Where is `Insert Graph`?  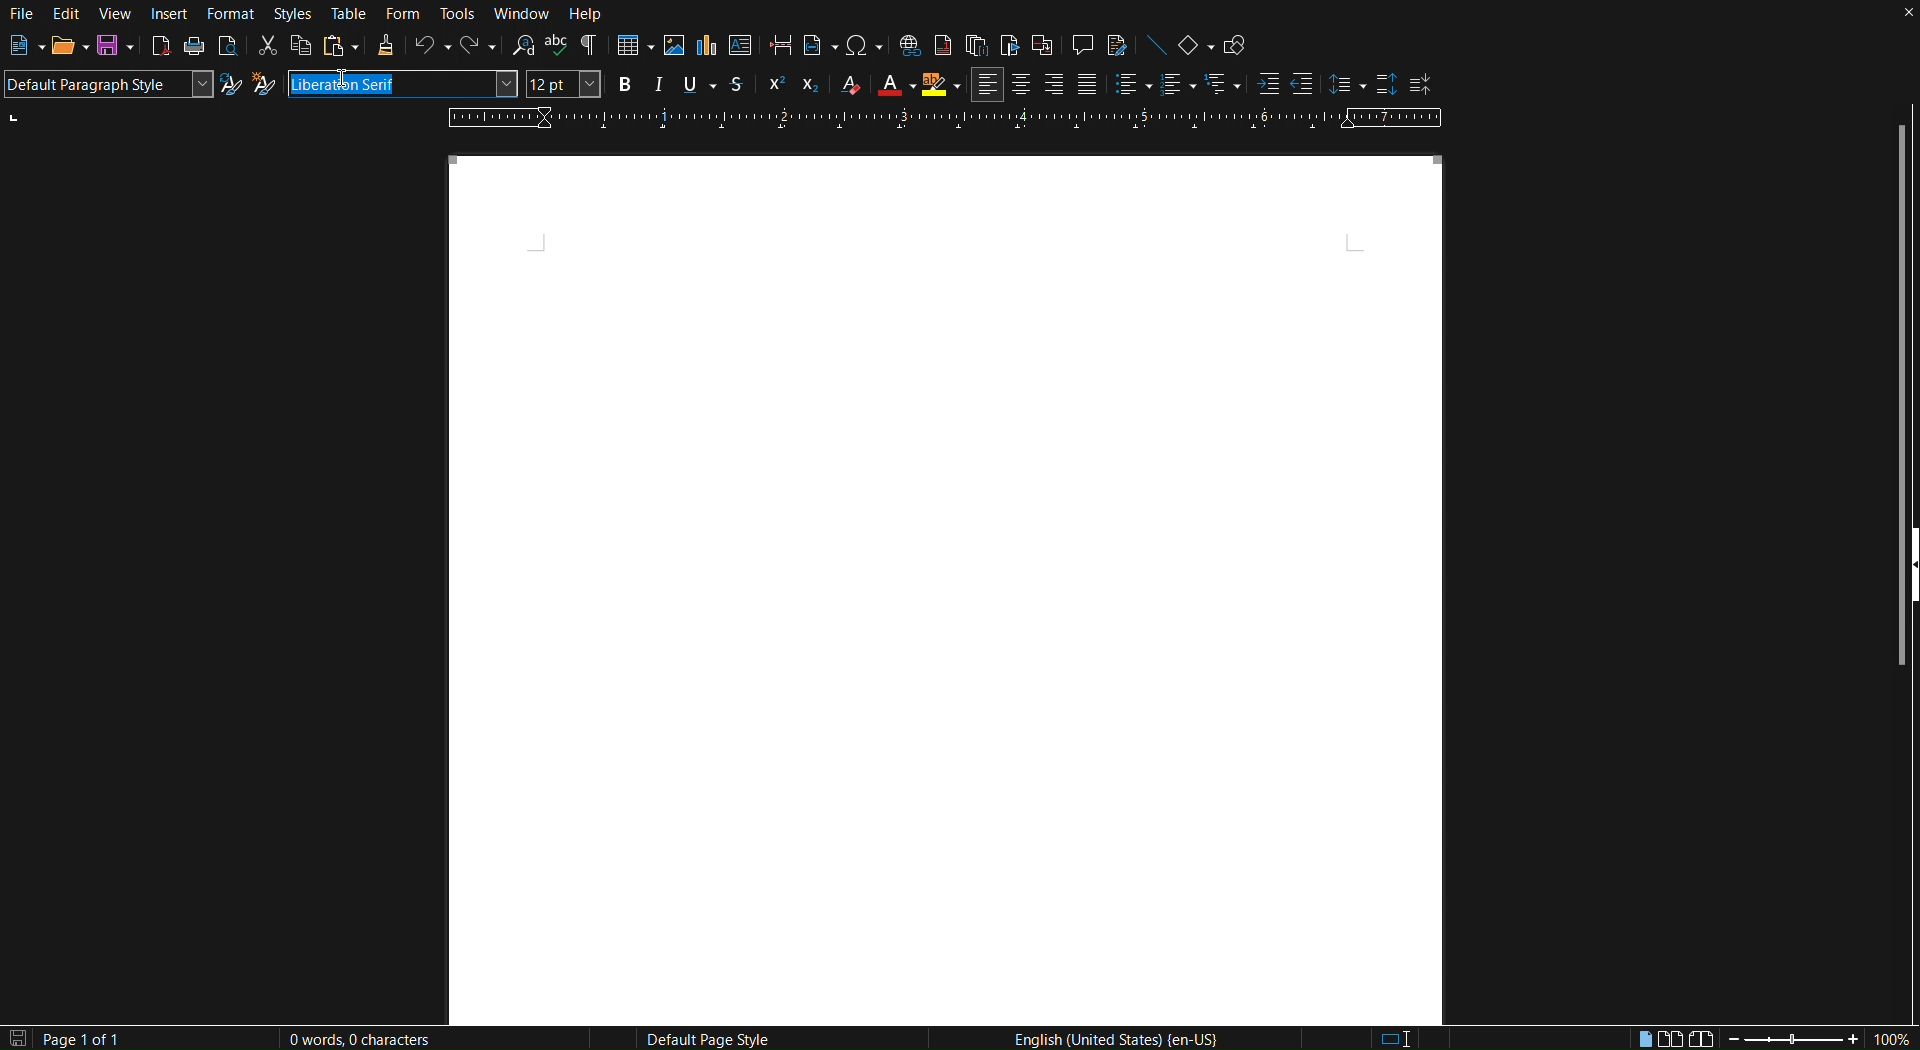 Insert Graph is located at coordinates (707, 45).